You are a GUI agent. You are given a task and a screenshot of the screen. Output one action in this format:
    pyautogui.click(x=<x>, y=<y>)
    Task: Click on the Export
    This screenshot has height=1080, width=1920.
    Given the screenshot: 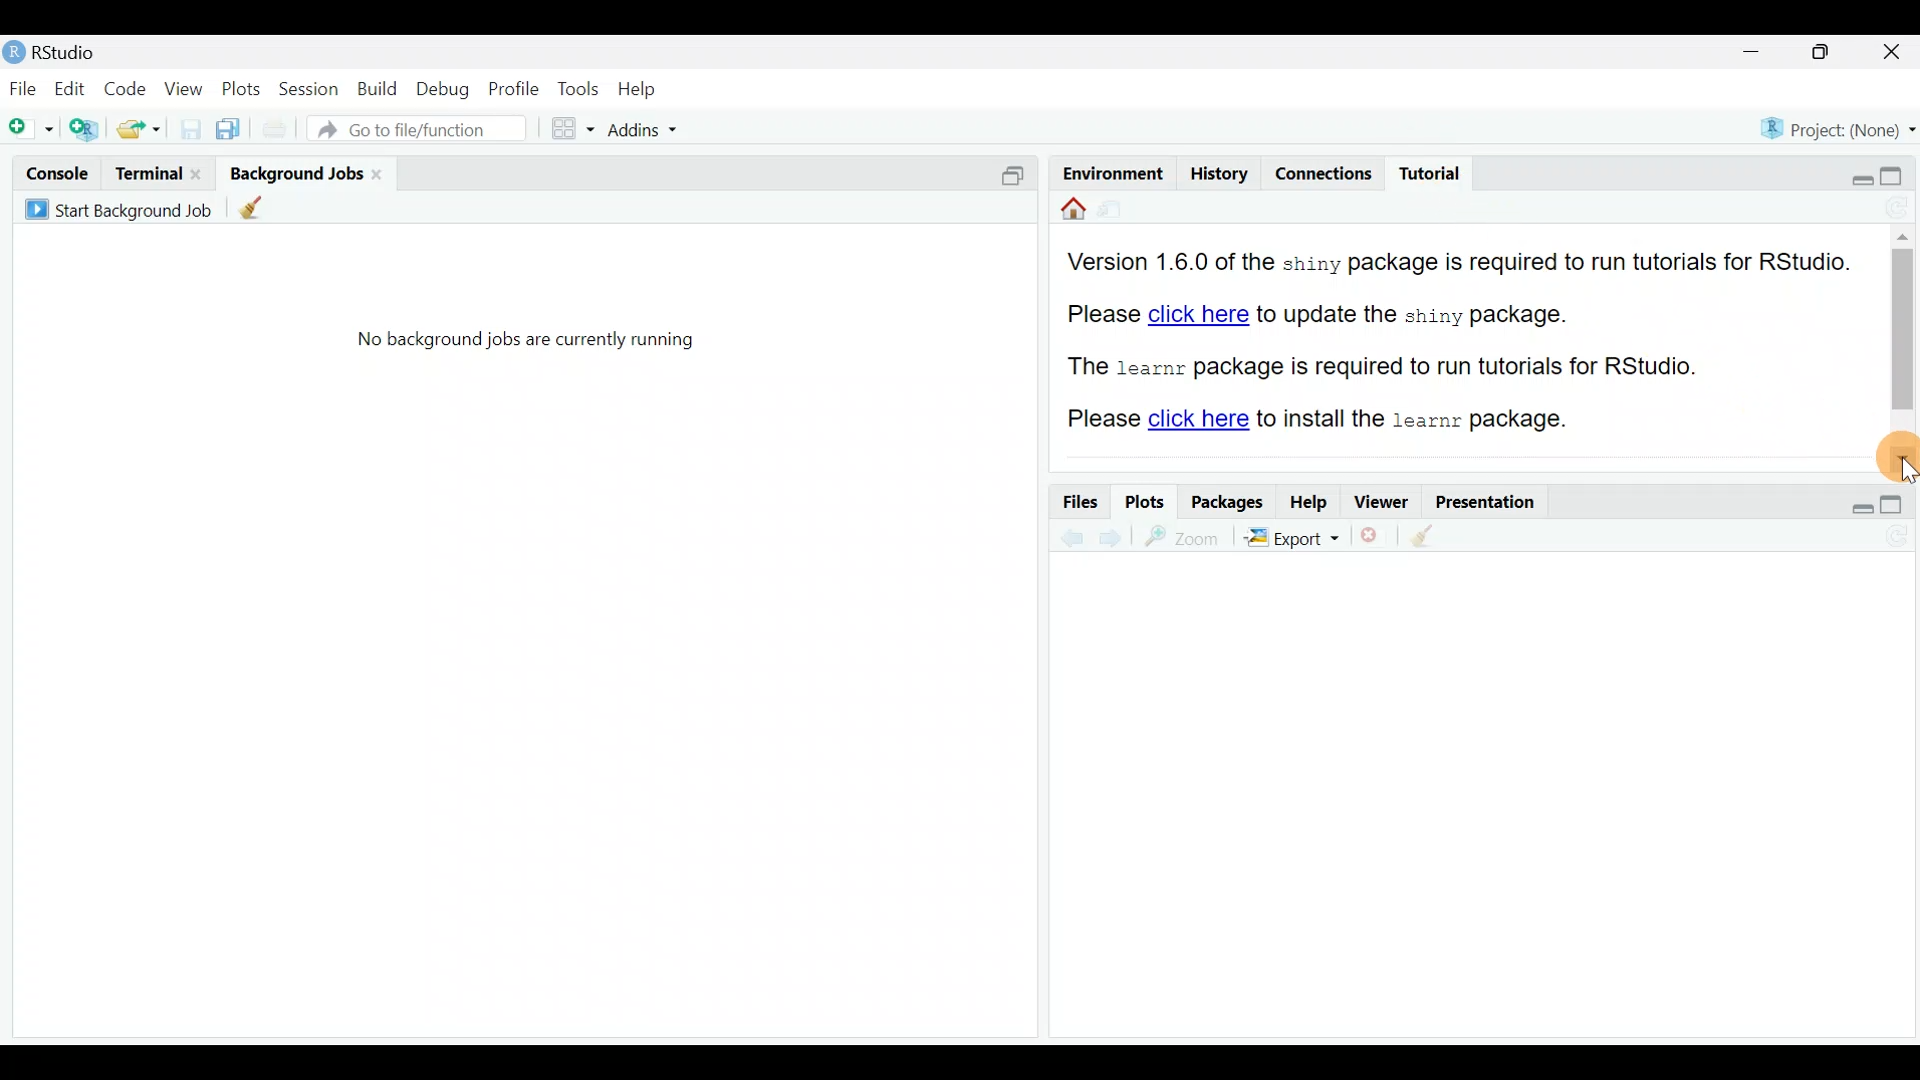 What is the action you would take?
    pyautogui.click(x=1292, y=538)
    